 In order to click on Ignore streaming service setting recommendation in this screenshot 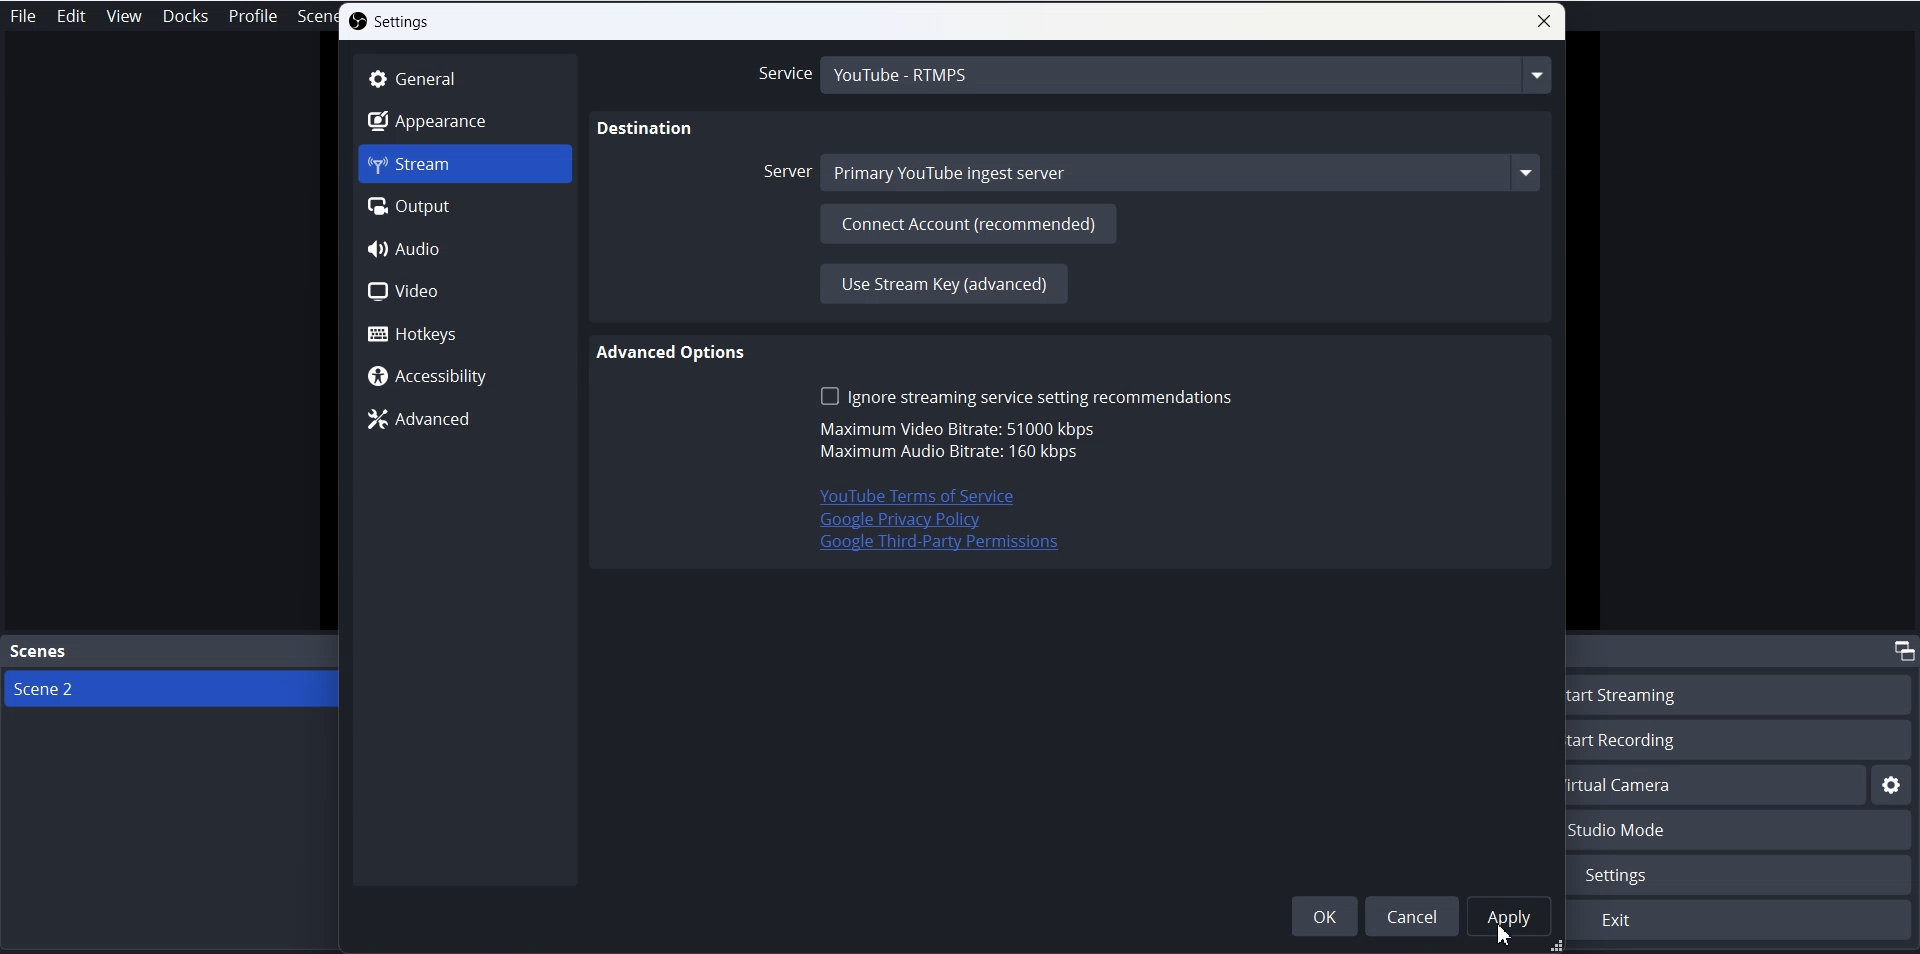, I will do `click(1026, 396)`.